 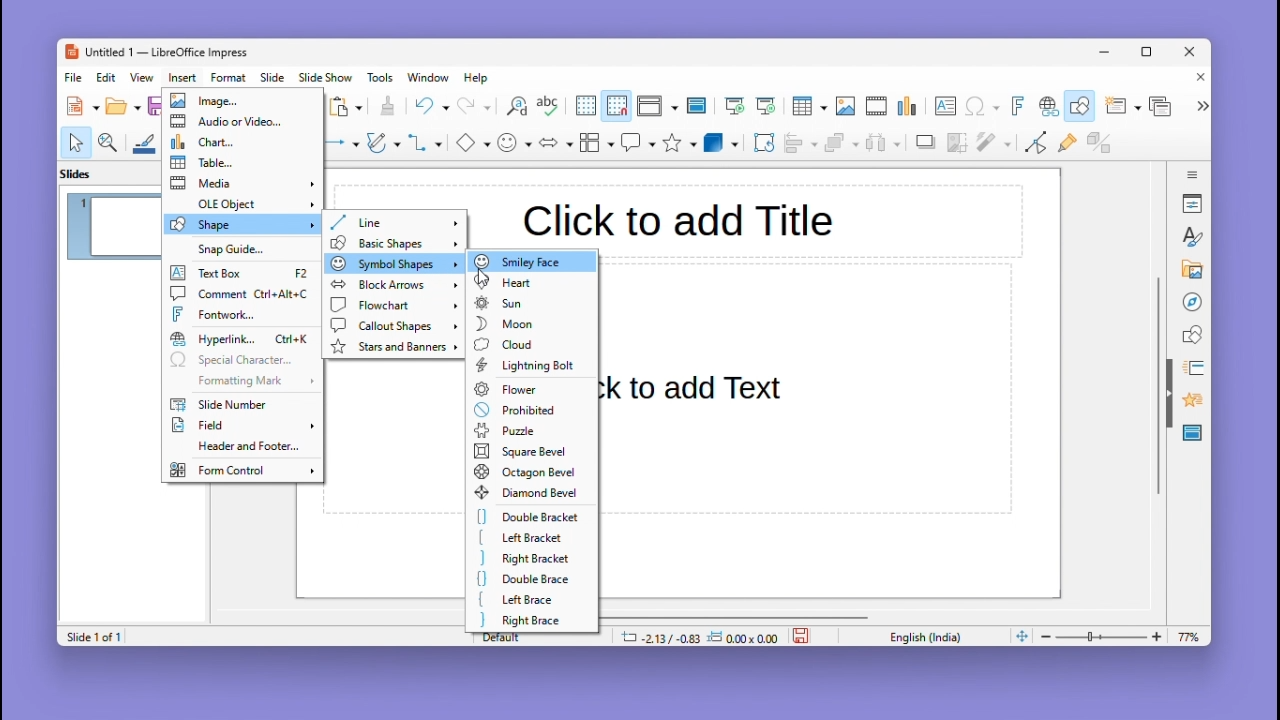 What do you see at coordinates (1016, 106) in the screenshot?
I see `Font work` at bounding box center [1016, 106].